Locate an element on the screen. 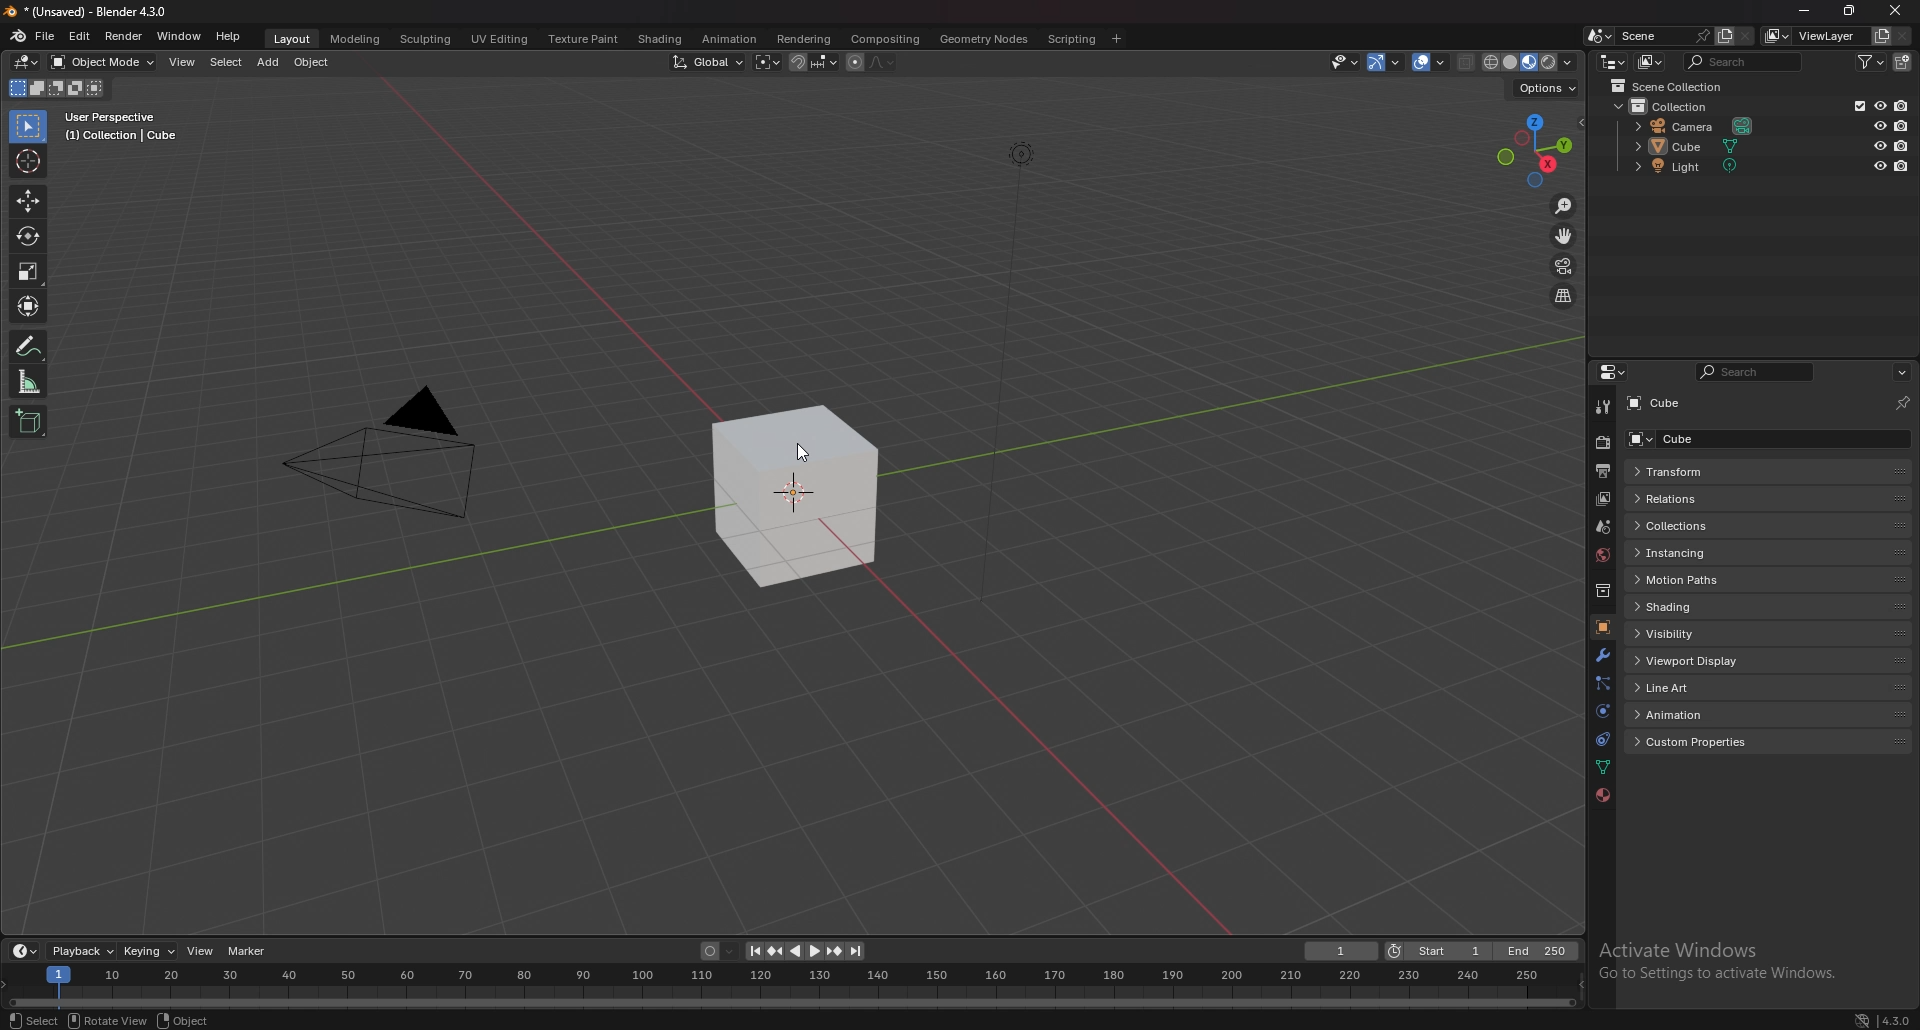 Image resolution: width=1920 pixels, height=1030 pixels. close is located at coordinates (1895, 10).